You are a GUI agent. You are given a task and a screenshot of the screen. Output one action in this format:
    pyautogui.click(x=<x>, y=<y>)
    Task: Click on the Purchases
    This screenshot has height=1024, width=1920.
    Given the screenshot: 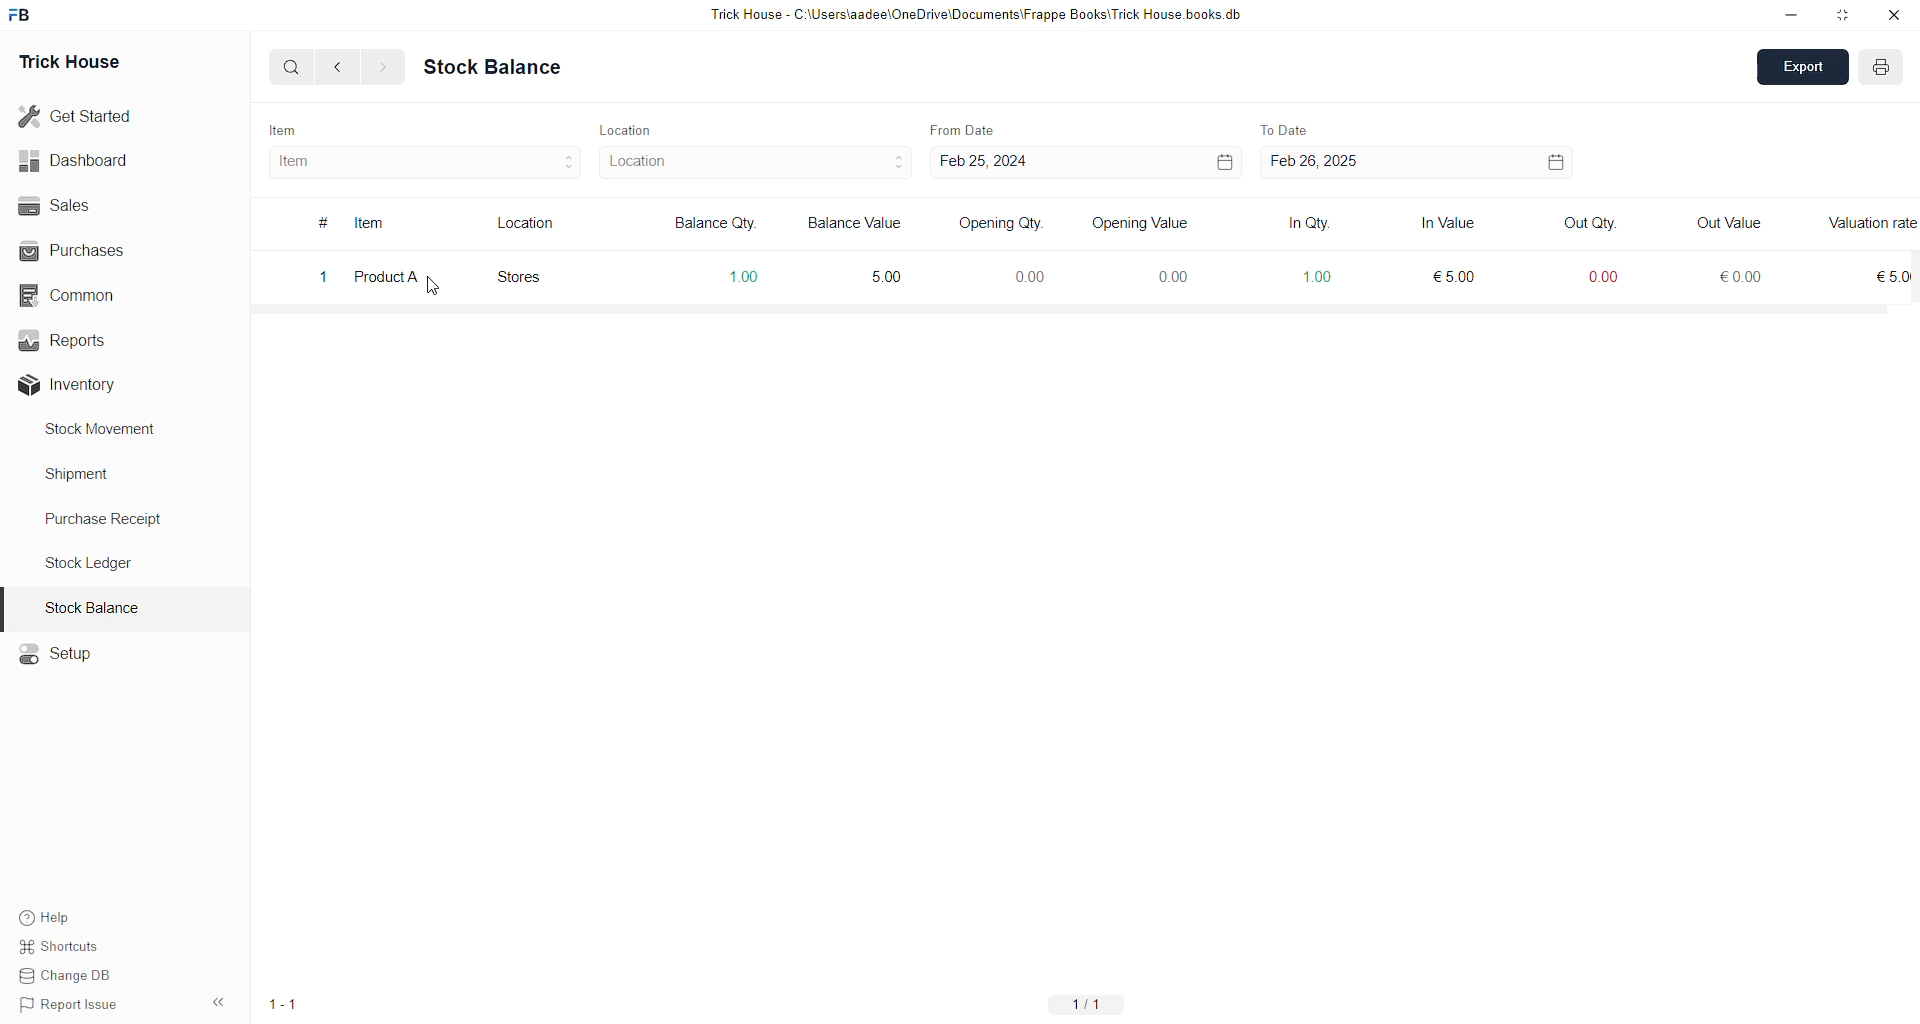 What is the action you would take?
    pyautogui.click(x=92, y=248)
    